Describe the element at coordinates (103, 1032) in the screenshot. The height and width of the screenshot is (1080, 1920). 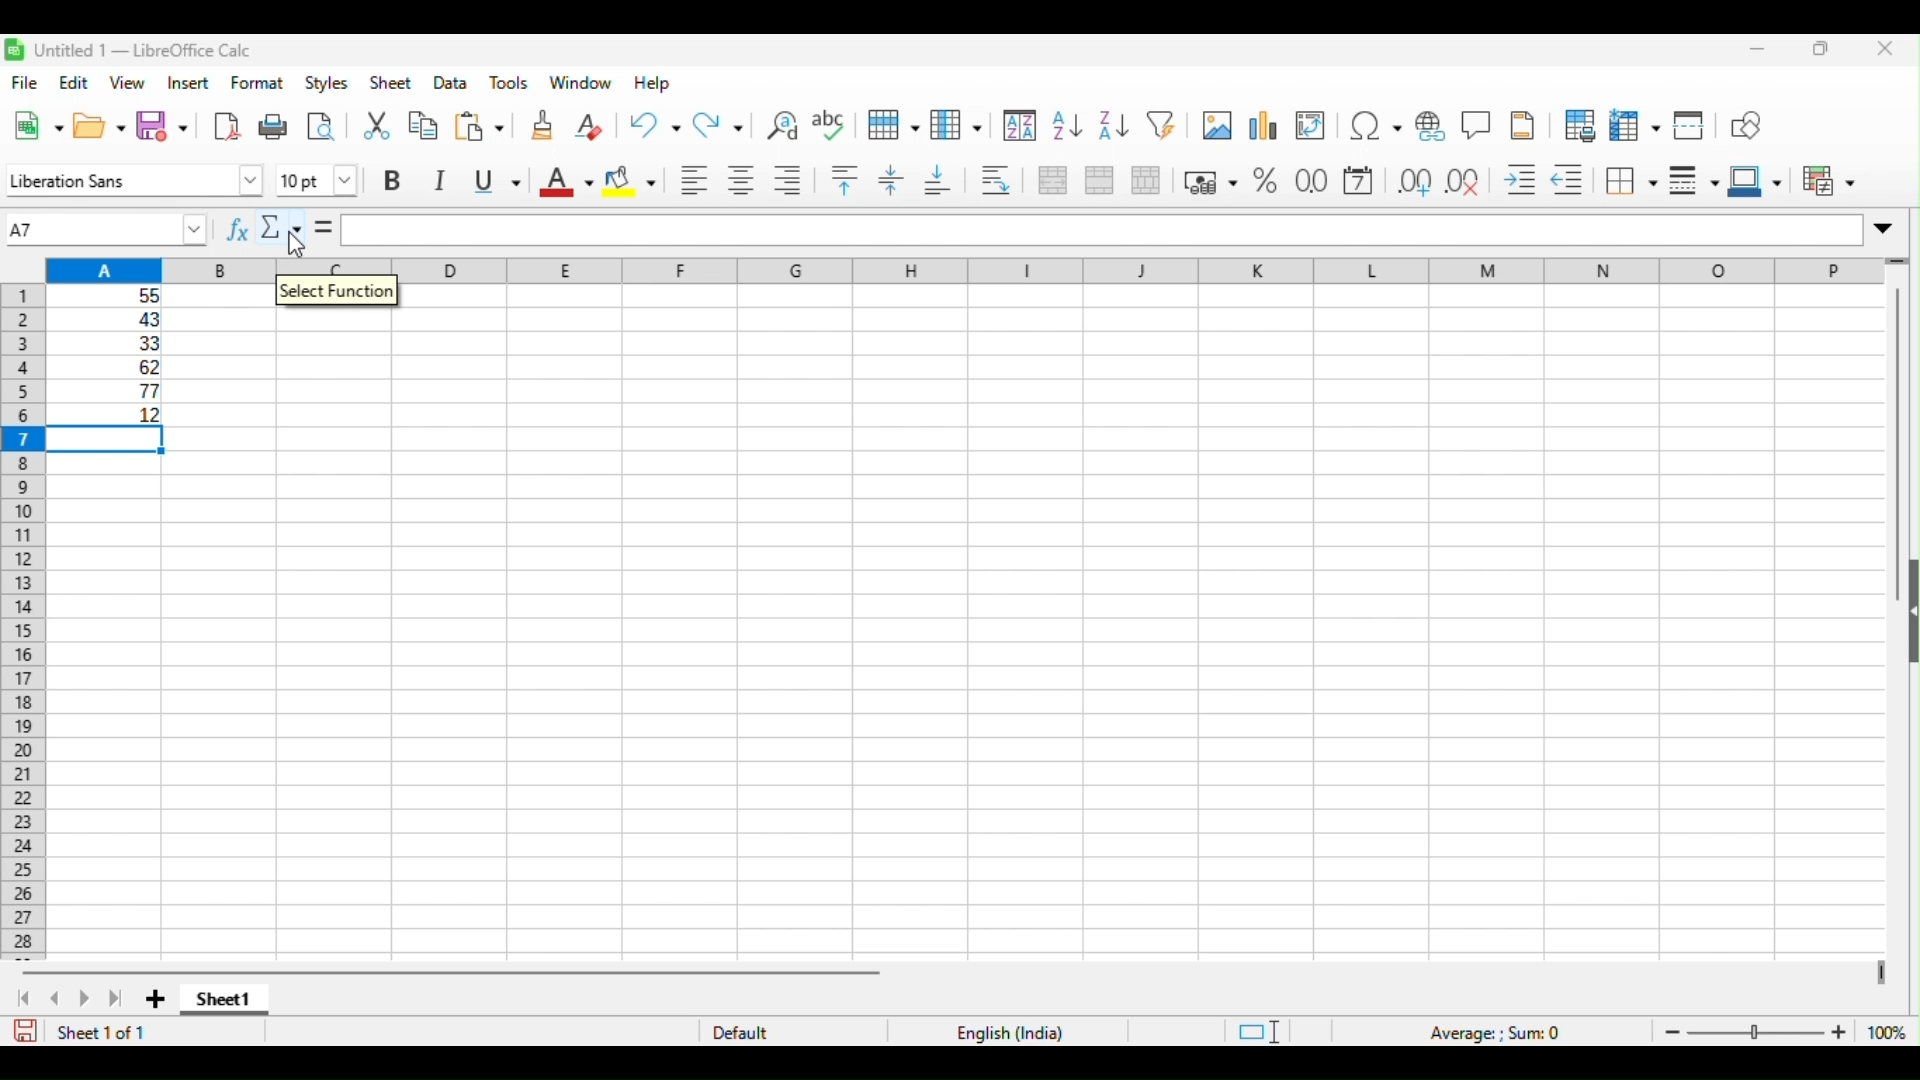
I see `sheet 1 of 1` at that location.